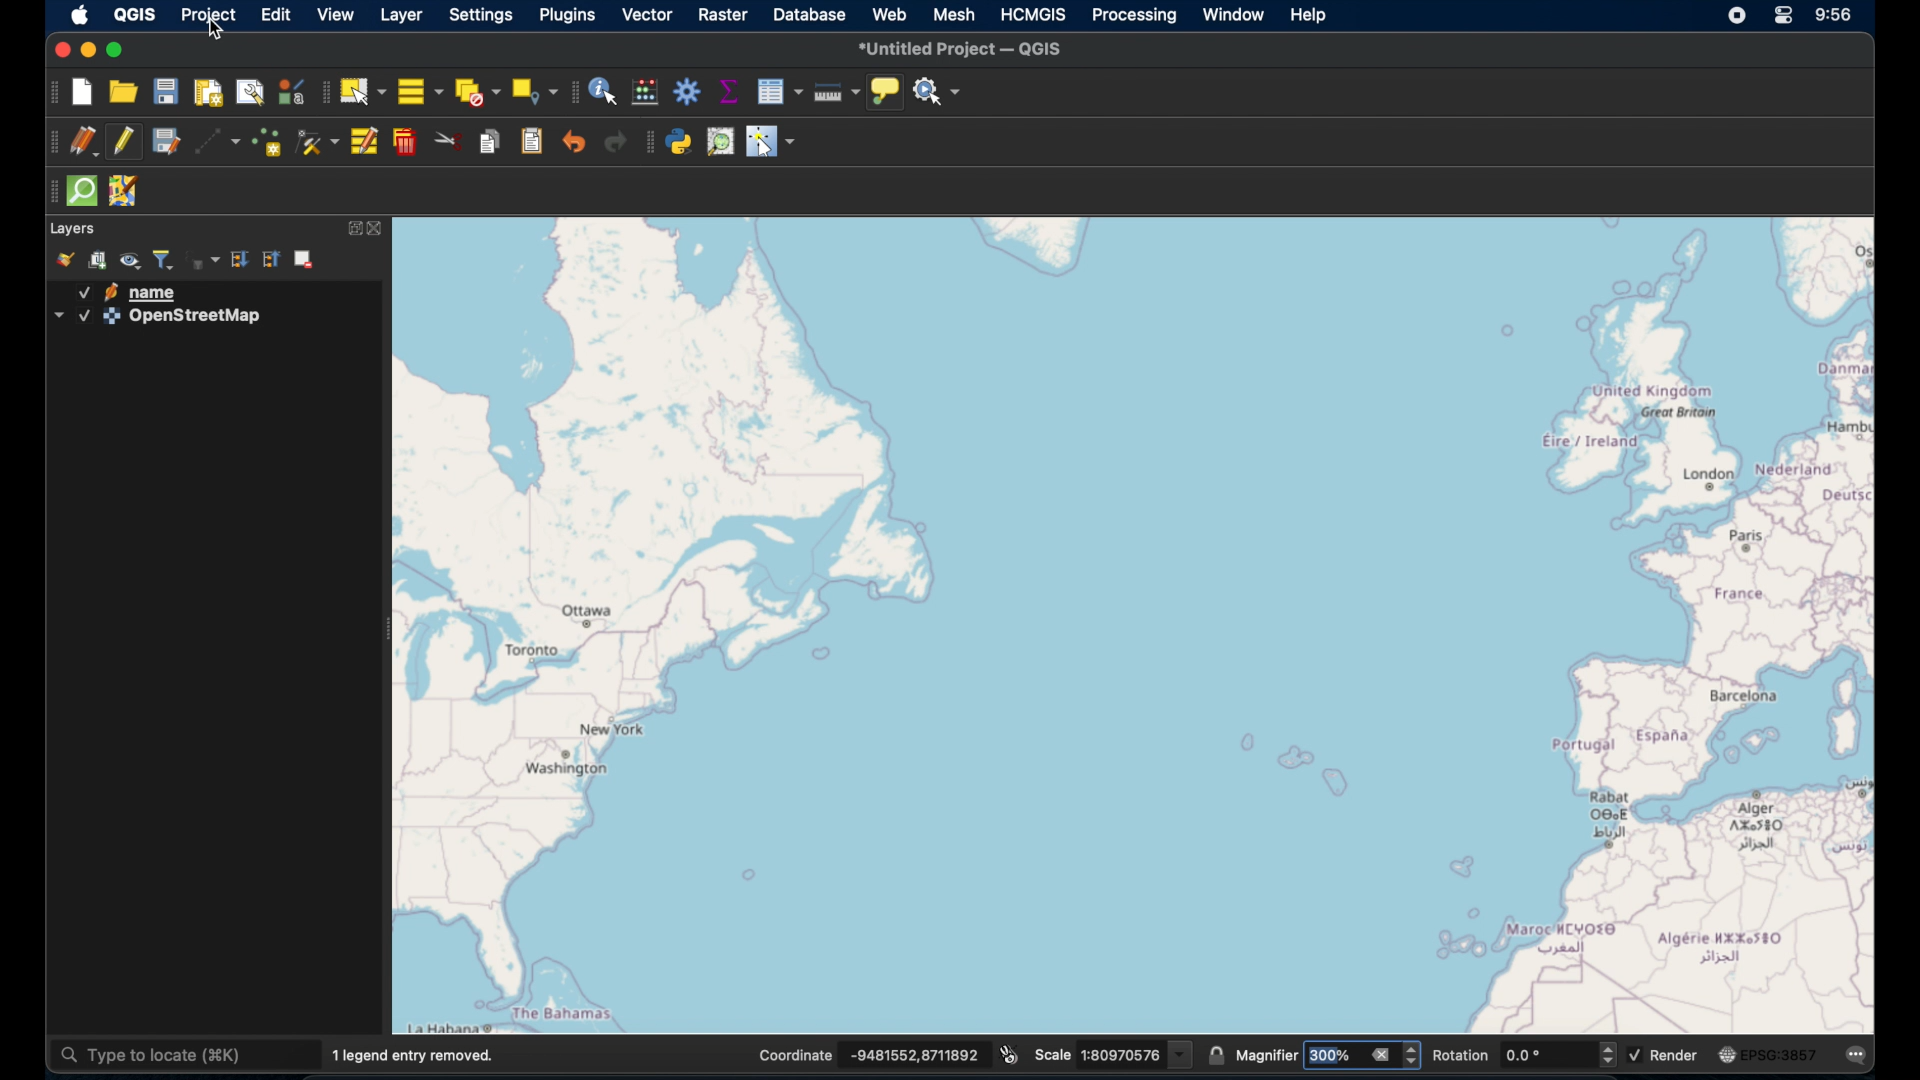 Image resolution: width=1920 pixels, height=1080 pixels. What do you see at coordinates (479, 15) in the screenshot?
I see `settings` at bounding box center [479, 15].